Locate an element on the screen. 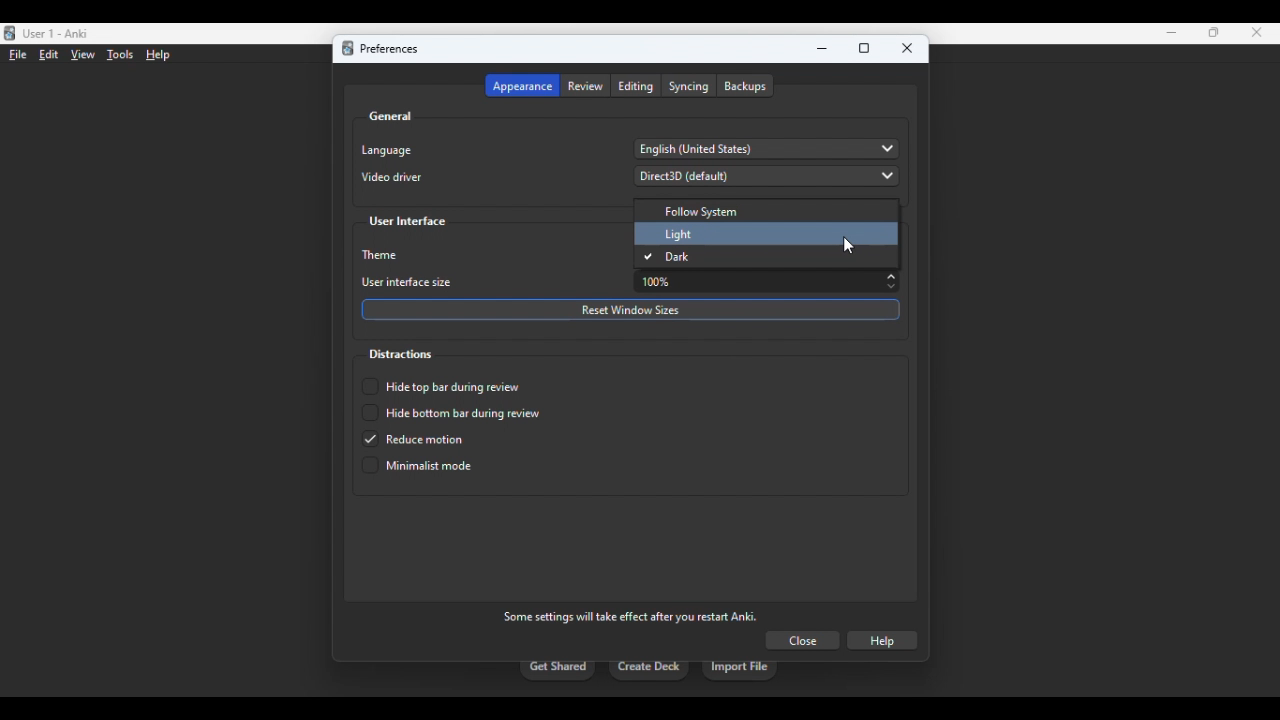 This screenshot has height=720, width=1280. file is located at coordinates (18, 55).